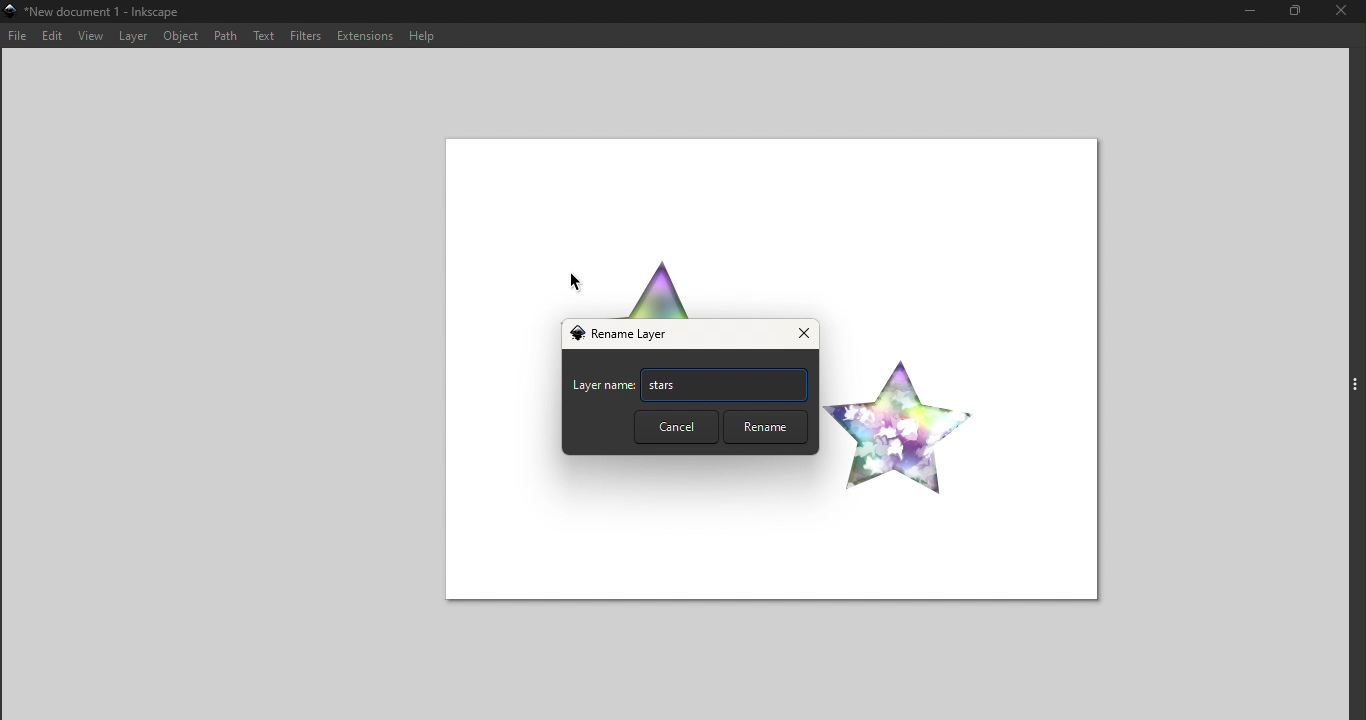 This screenshot has height=720, width=1366. I want to click on path, so click(225, 34).